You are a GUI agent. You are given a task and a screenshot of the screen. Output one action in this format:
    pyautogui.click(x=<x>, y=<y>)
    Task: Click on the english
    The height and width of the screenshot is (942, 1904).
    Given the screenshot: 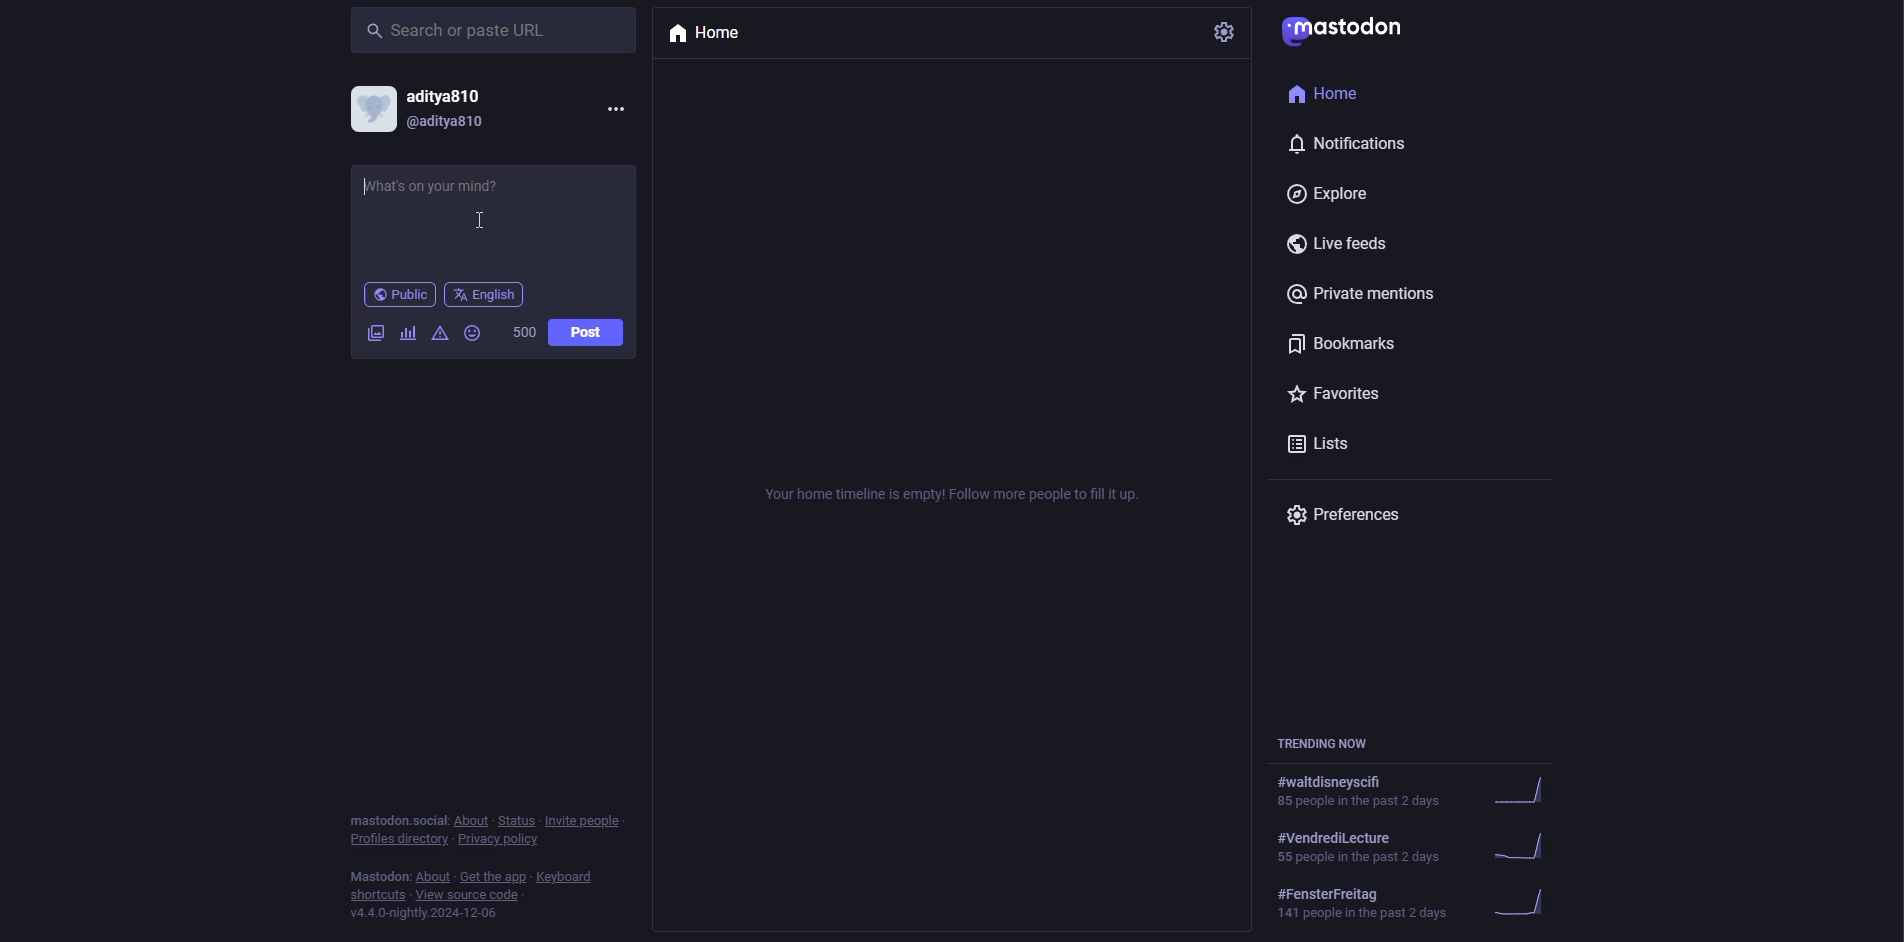 What is the action you would take?
    pyautogui.click(x=484, y=295)
    